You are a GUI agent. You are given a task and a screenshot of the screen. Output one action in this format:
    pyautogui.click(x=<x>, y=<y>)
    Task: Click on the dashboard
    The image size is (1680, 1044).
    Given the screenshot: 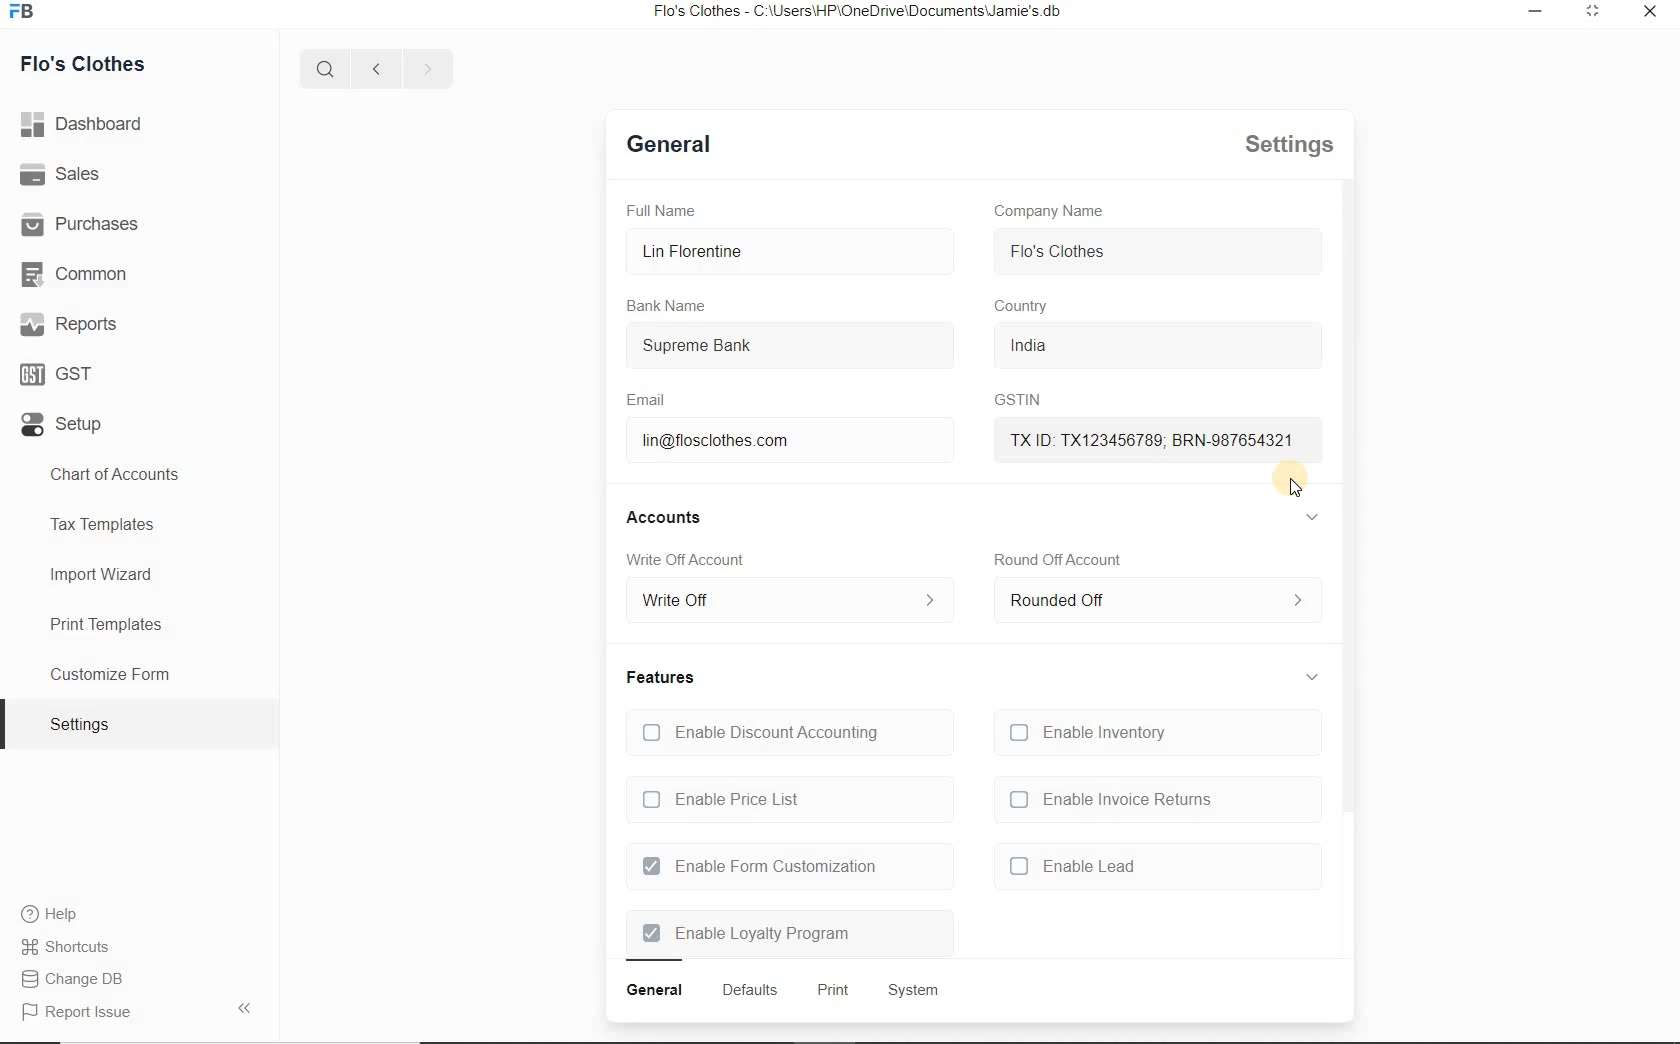 What is the action you would take?
    pyautogui.click(x=84, y=124)
    